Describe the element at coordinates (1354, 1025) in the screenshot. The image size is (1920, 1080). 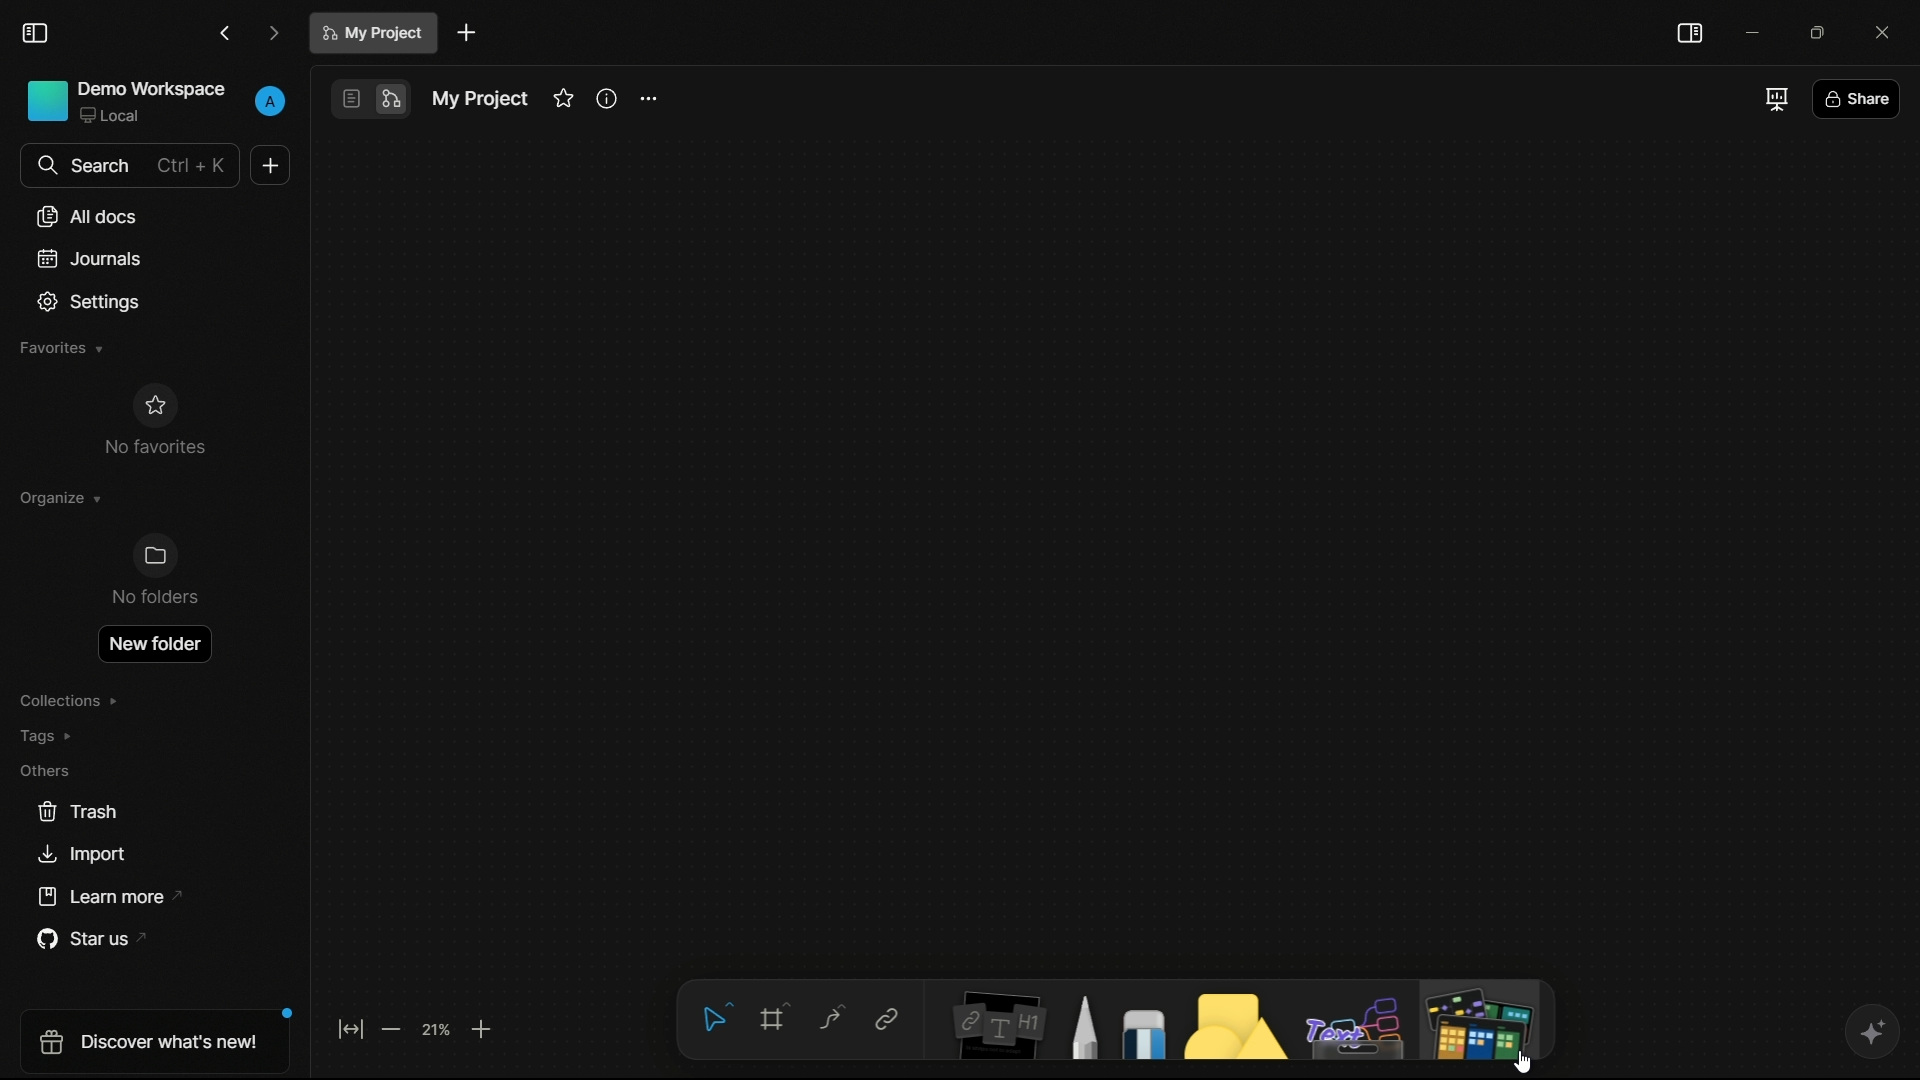
I see `others` at that location.